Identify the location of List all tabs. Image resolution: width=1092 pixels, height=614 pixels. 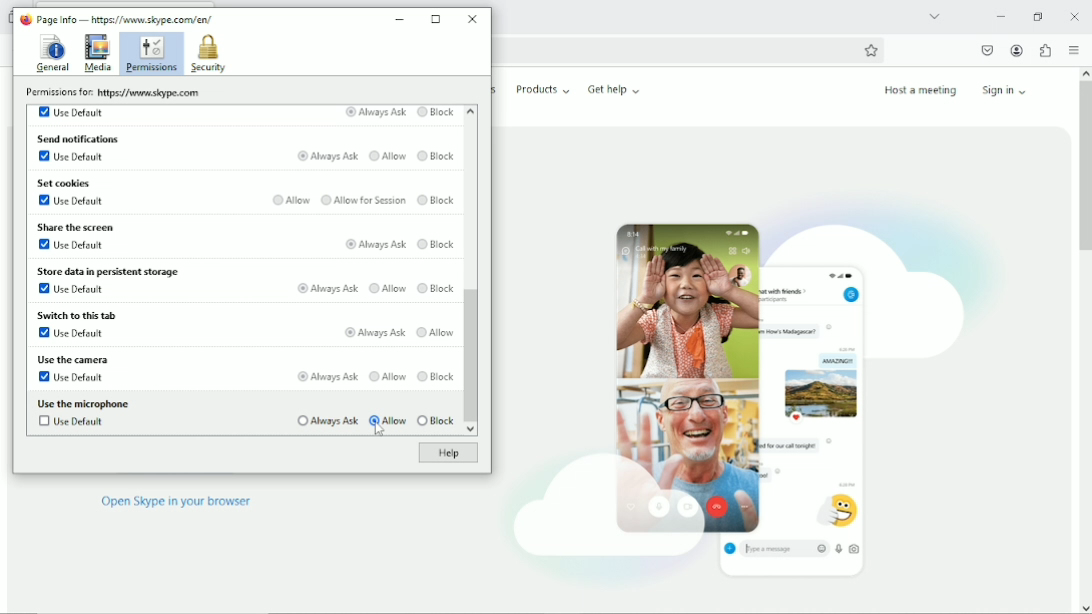
(934, 15).